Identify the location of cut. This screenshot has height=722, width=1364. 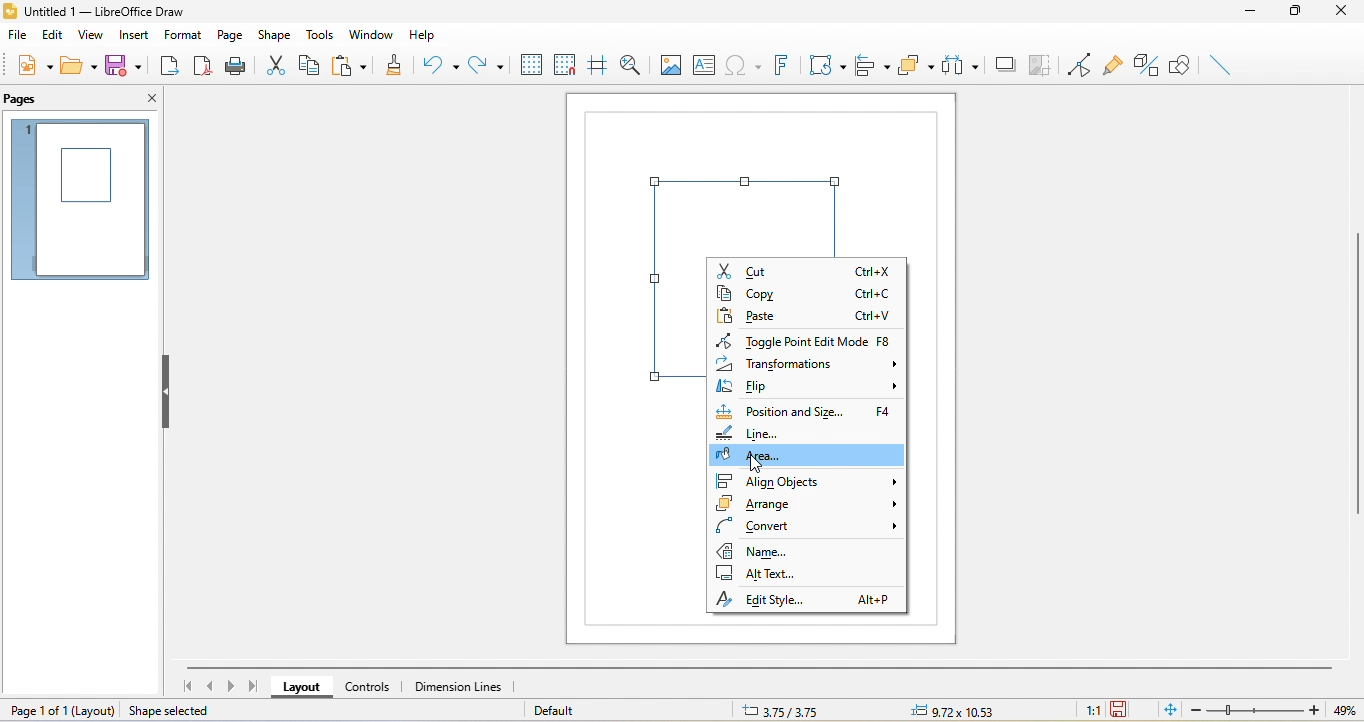
(277, 63).